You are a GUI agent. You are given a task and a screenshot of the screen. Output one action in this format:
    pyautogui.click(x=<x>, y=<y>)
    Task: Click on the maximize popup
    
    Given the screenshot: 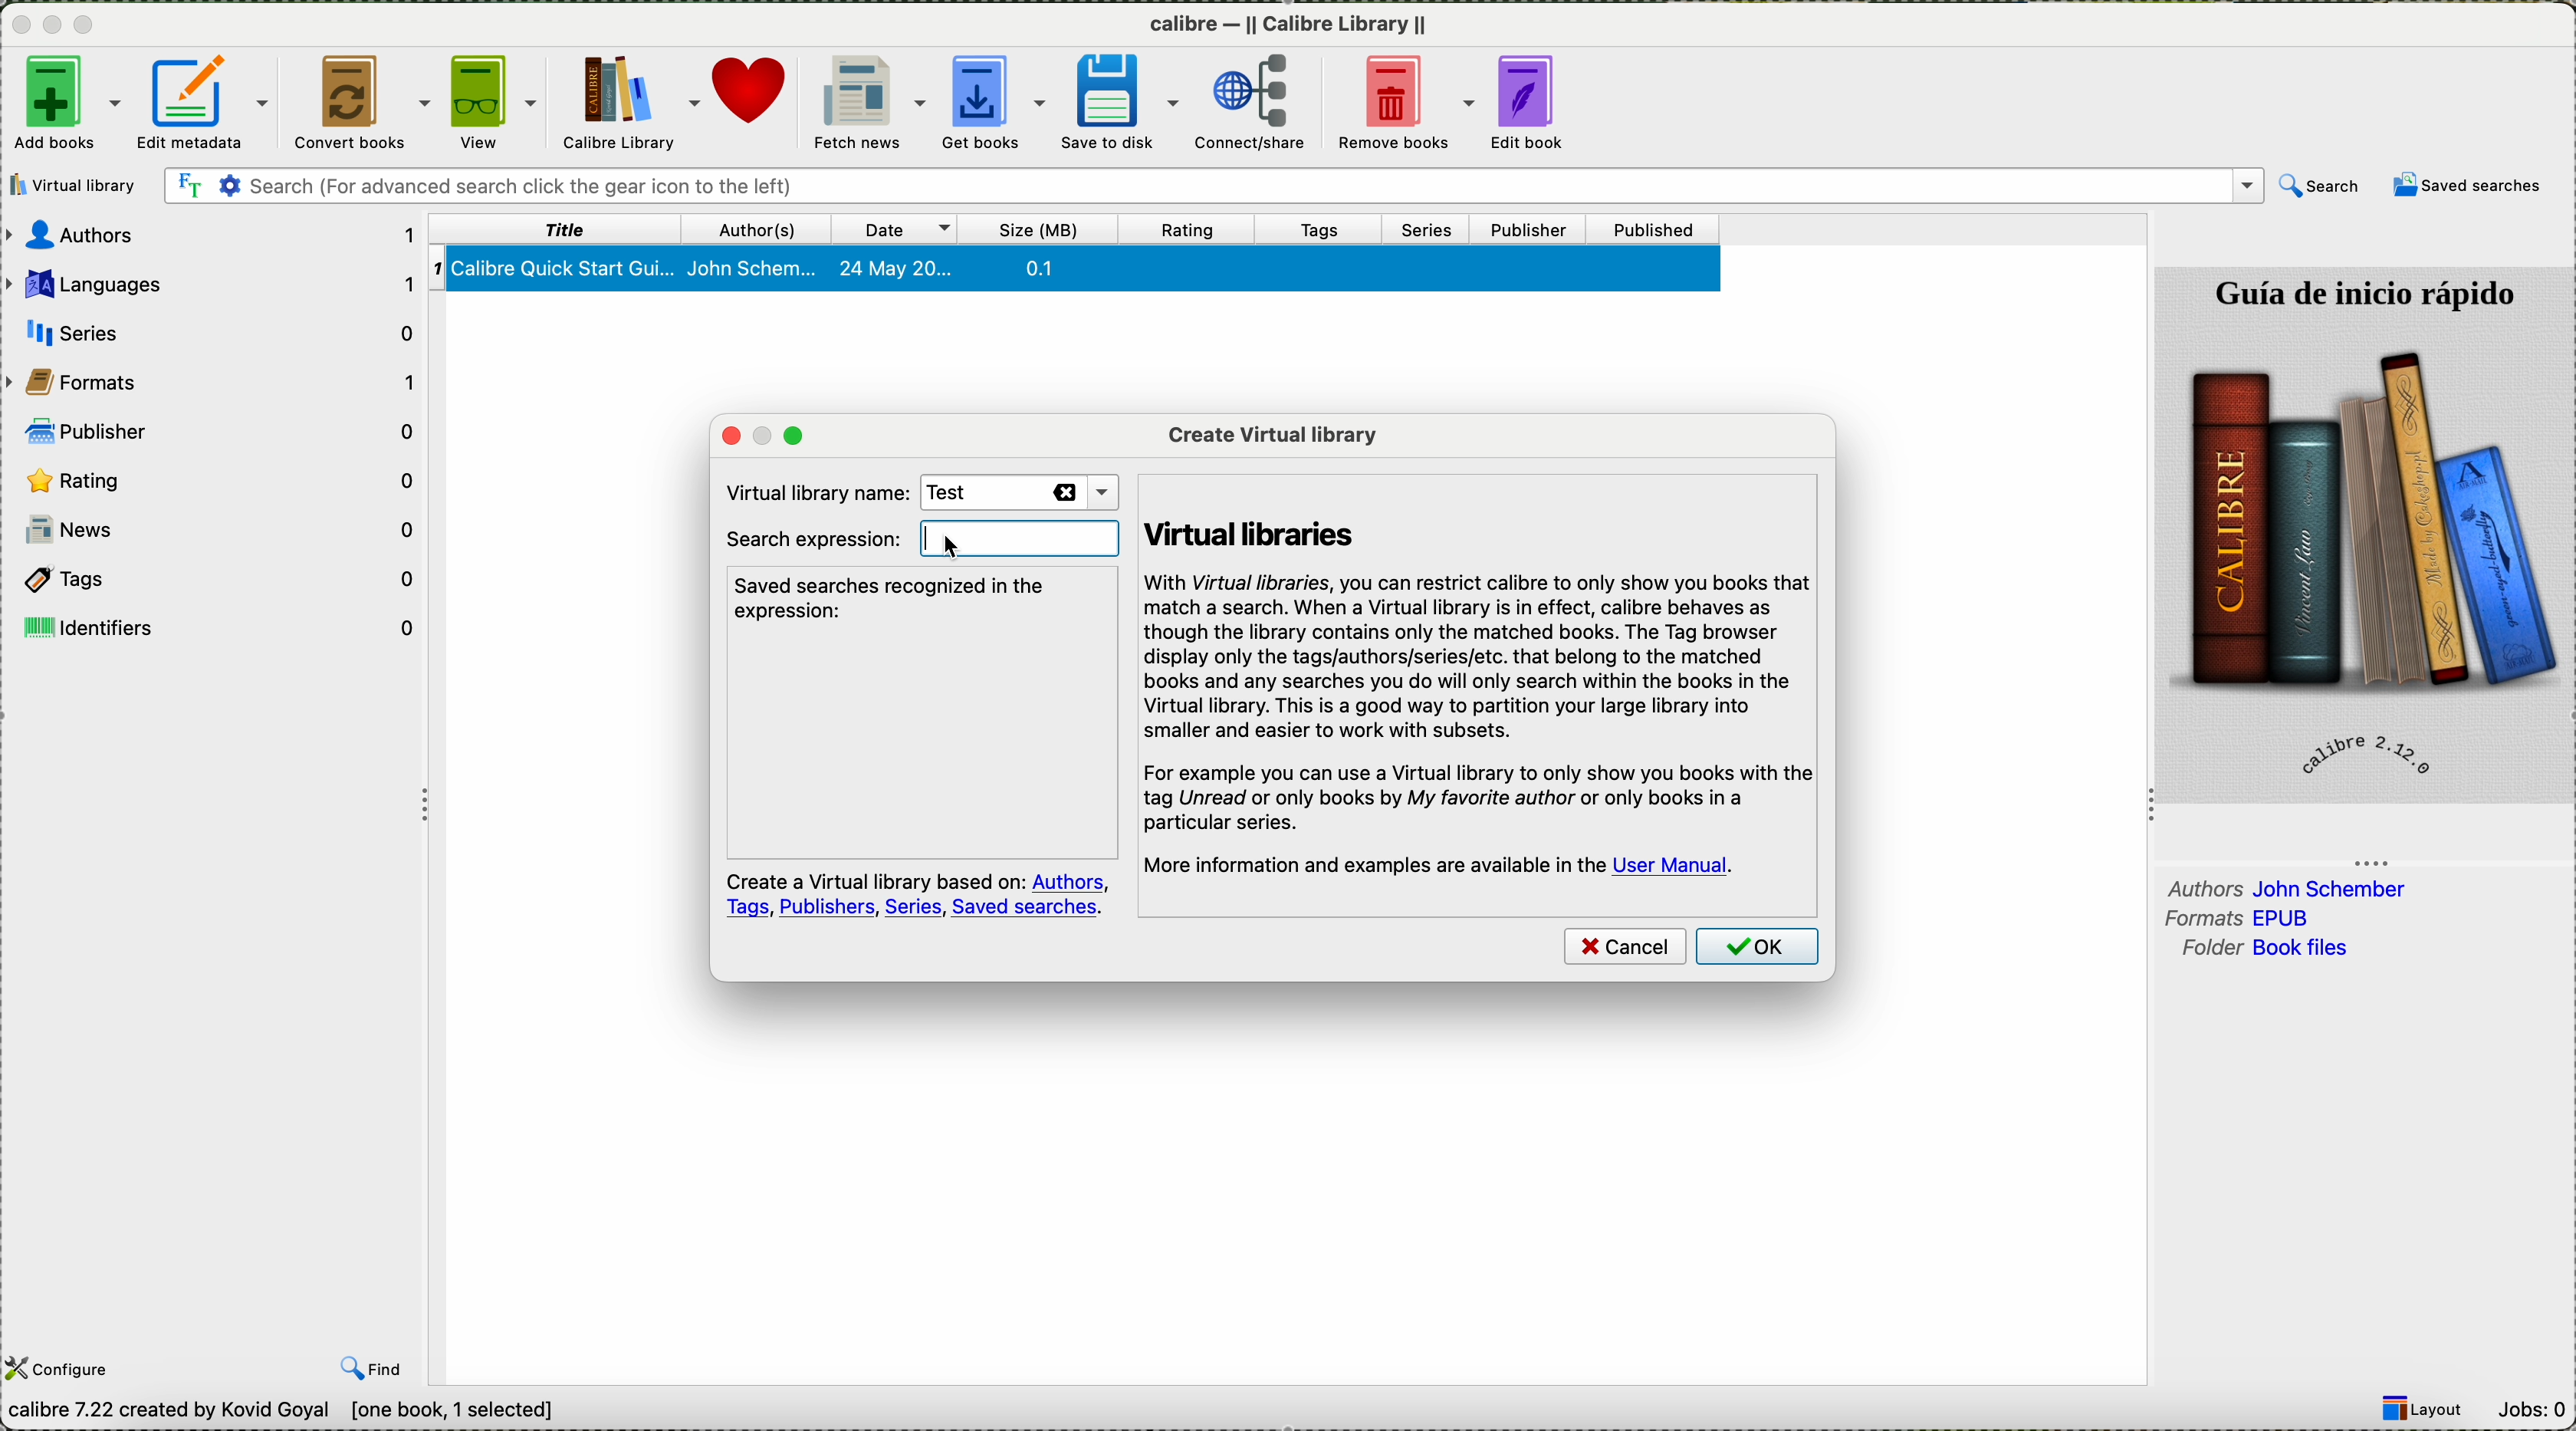 What is the action you would take?
    pyautogui.click(x=803, y=435)
    